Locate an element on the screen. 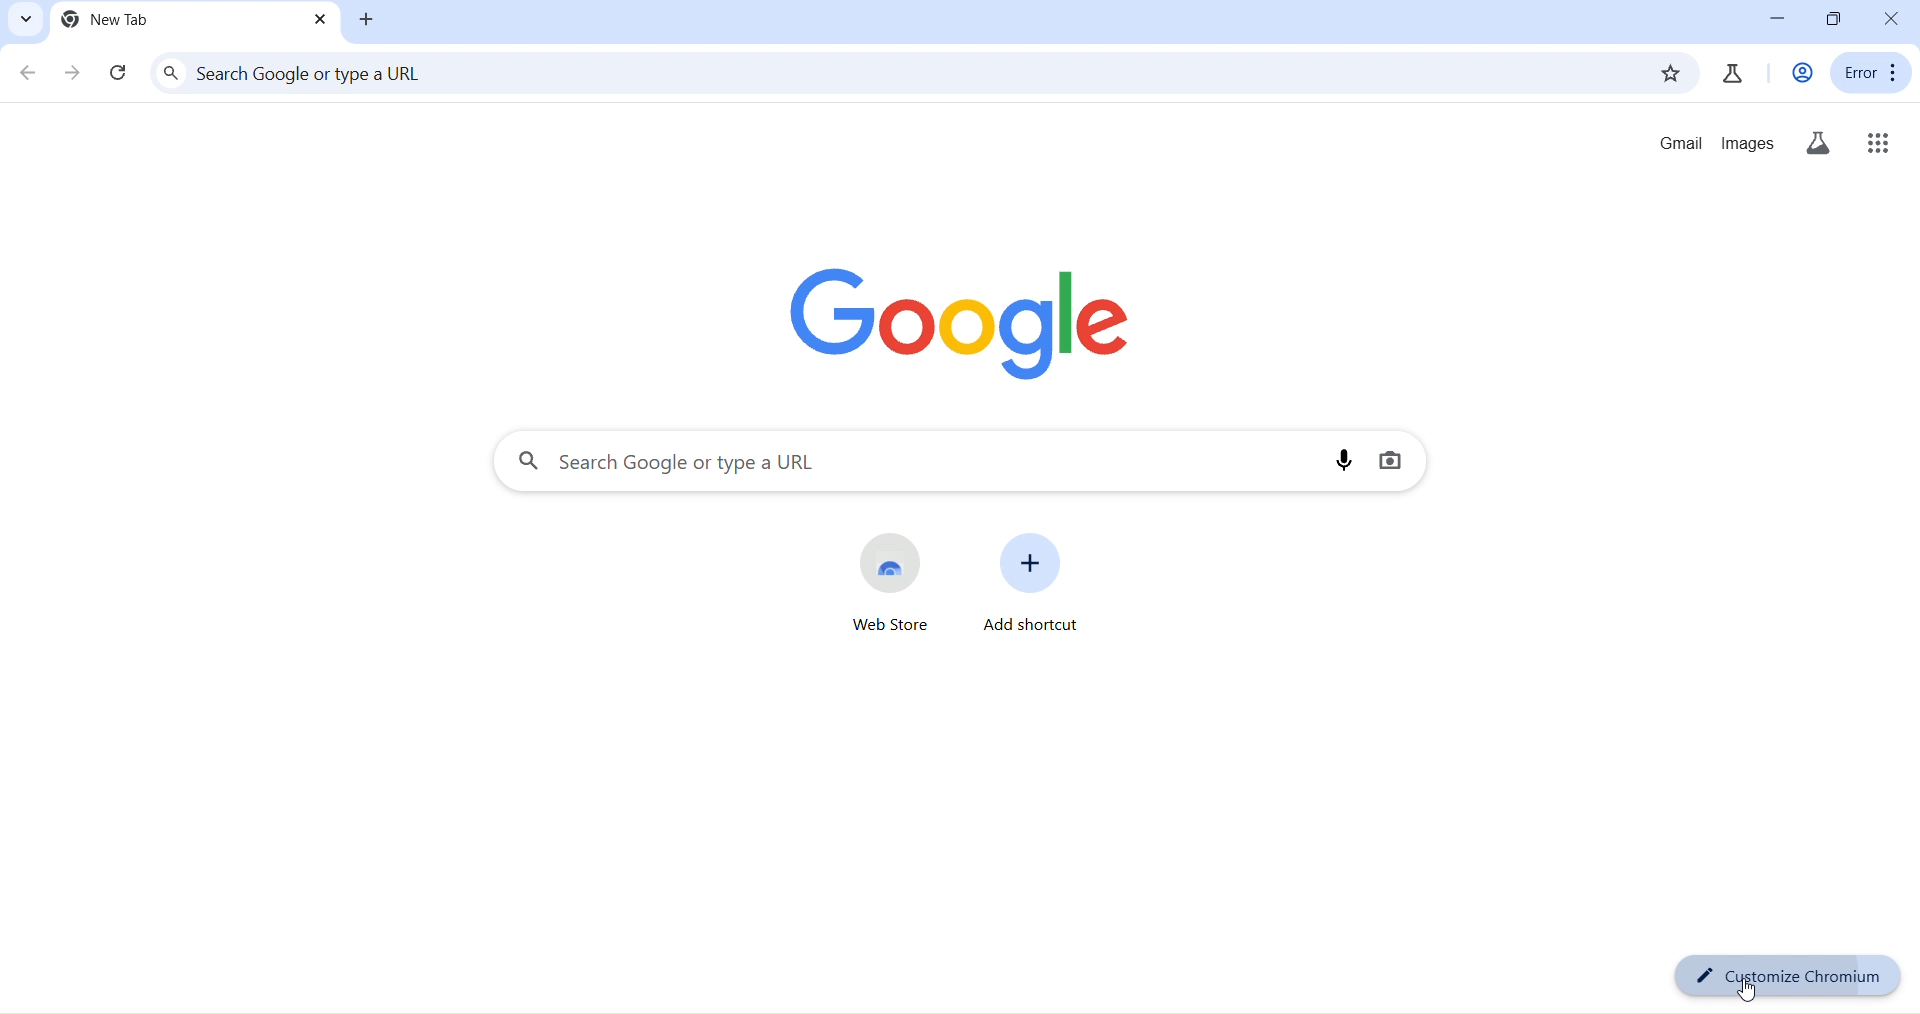  search tabs is located at coordinates (26, 21).